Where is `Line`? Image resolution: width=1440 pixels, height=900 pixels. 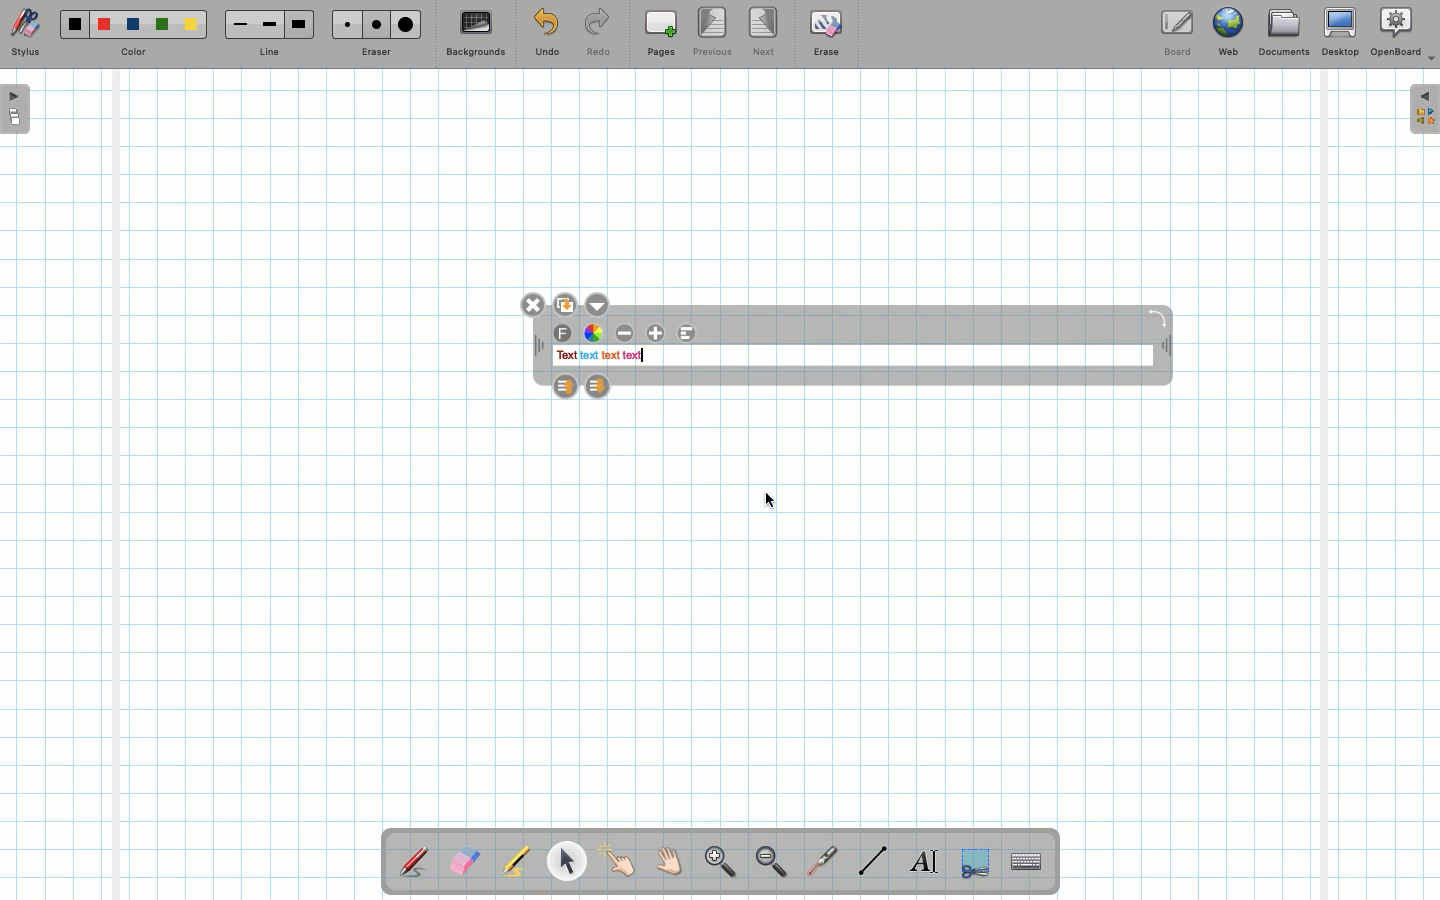 Line is located at coordinates (269, 53).